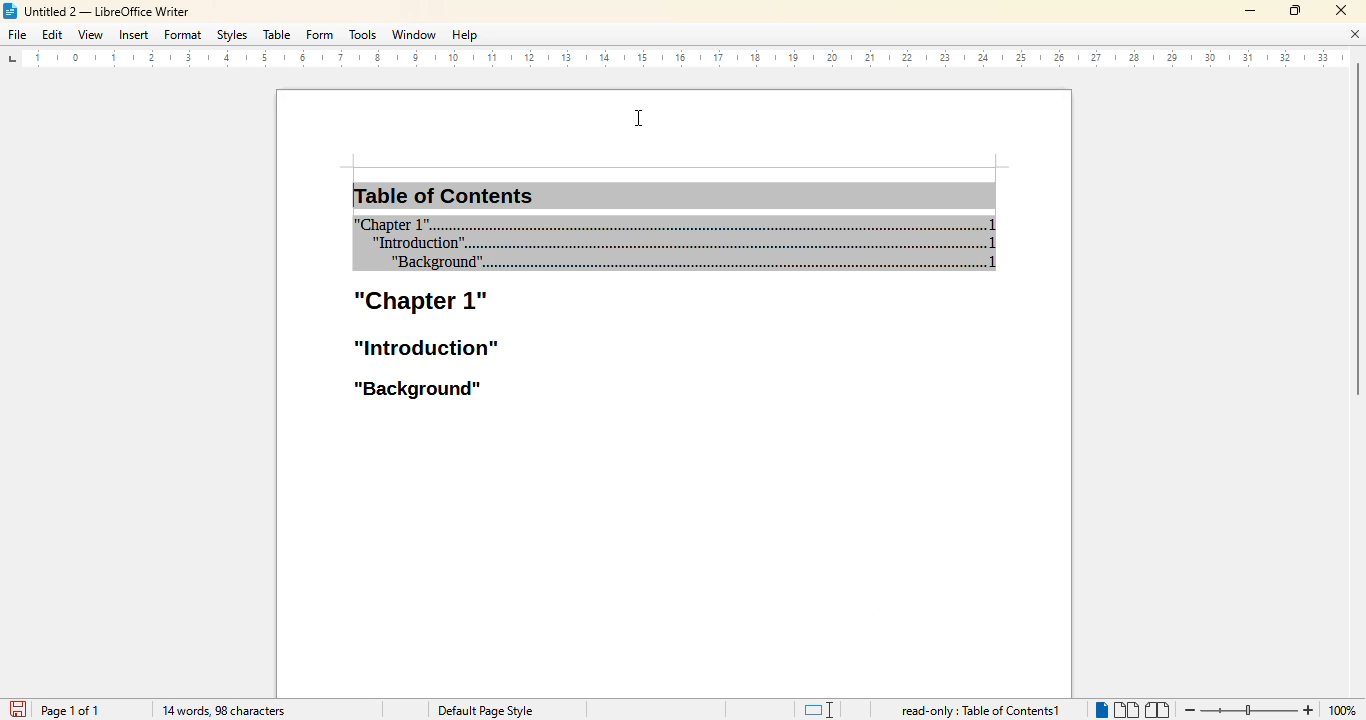  What do you see at coordinates (1157, 710) in the screenshot?
I see `book view` at bounding box center [1157, 710].